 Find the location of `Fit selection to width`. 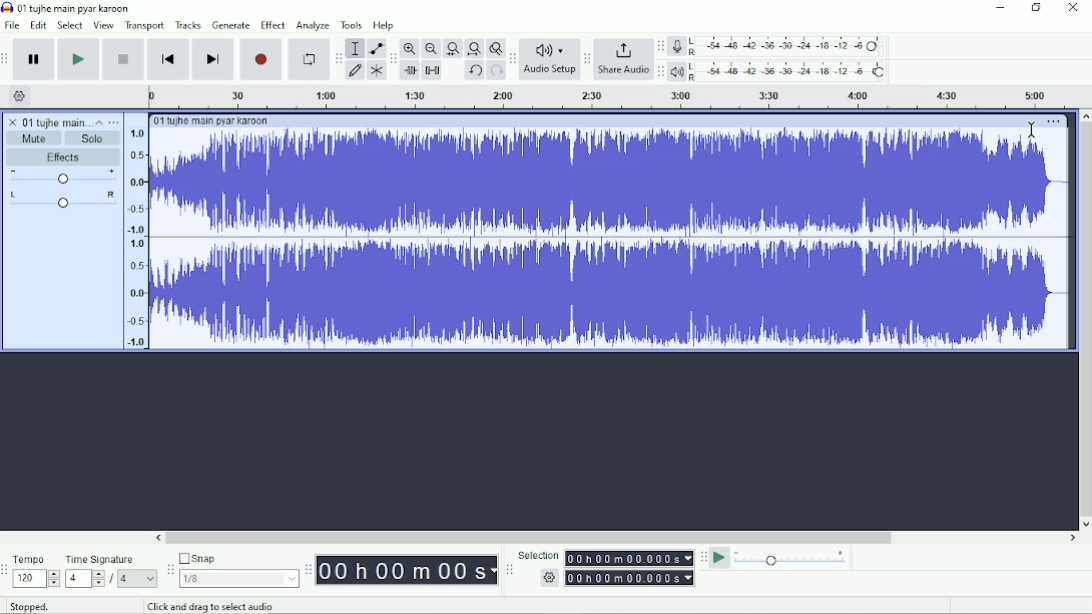

Fit selection to width is located at coordinates (452, 48).